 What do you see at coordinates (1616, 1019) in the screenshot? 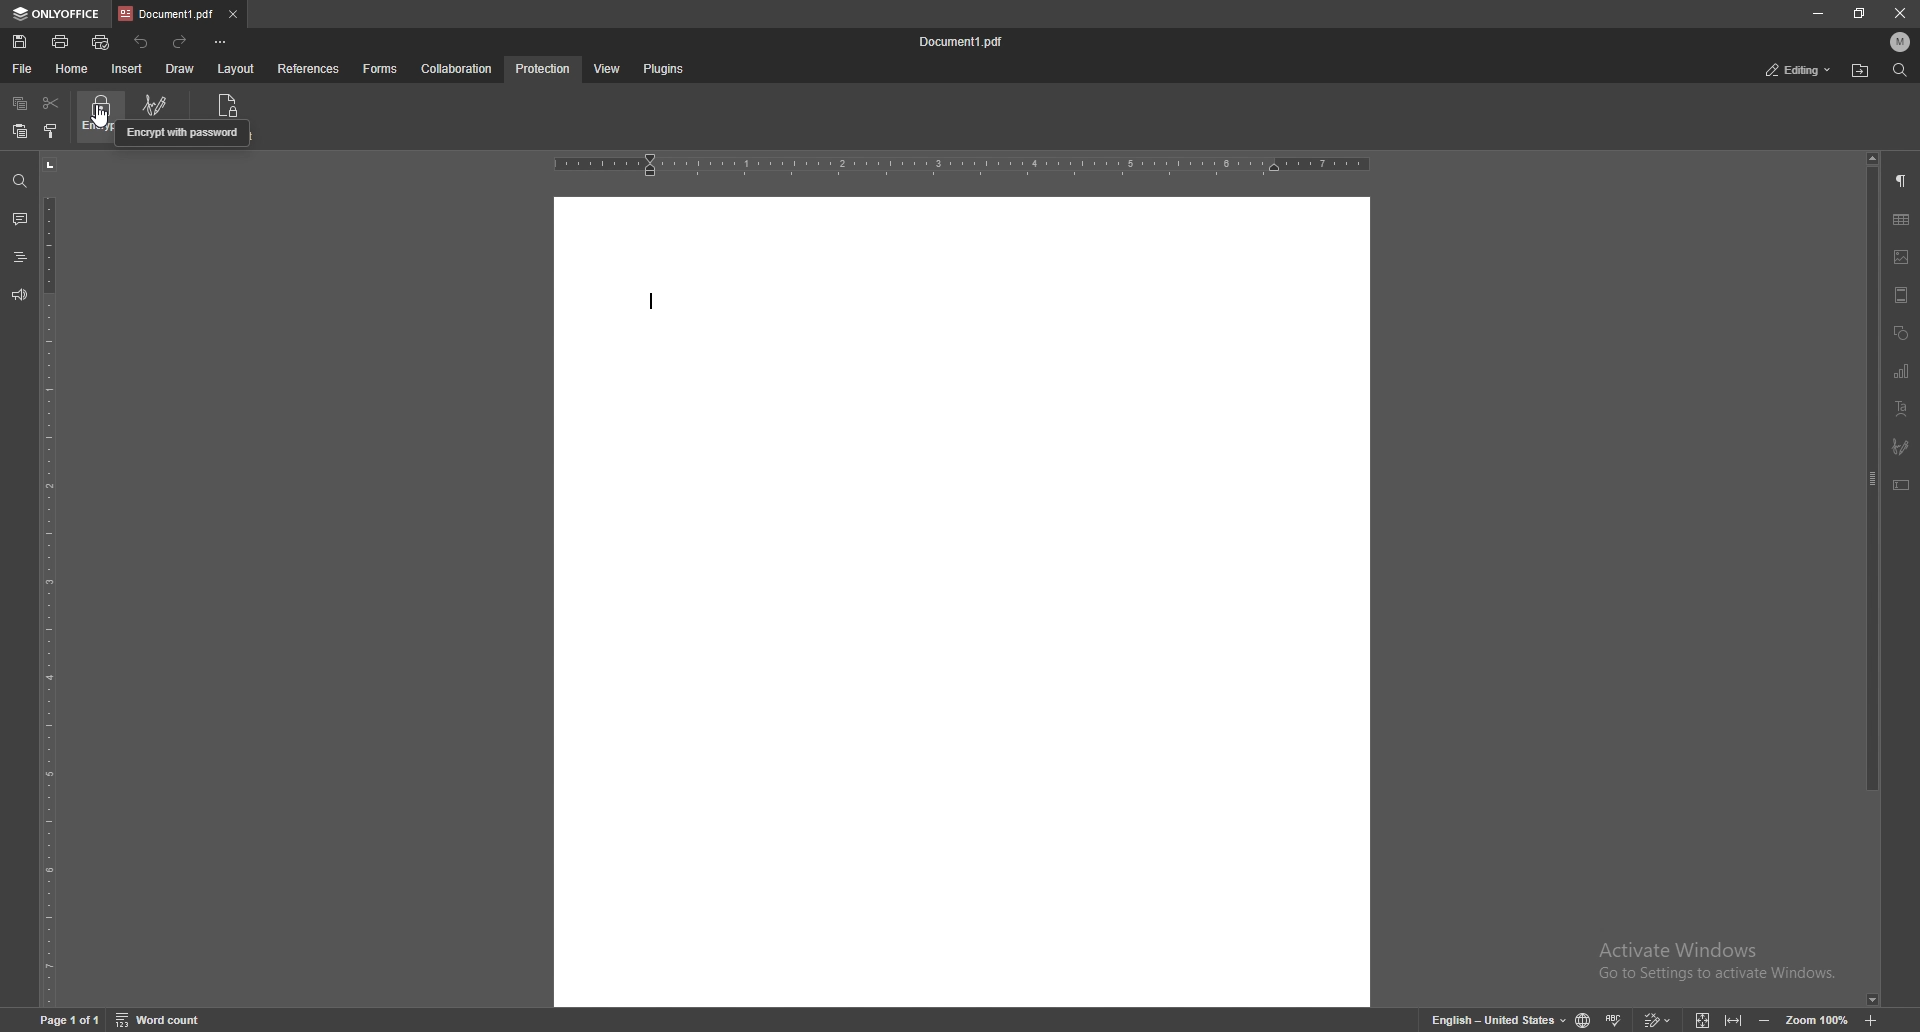
I see `spell check` at bounding box center [1616, 1019].